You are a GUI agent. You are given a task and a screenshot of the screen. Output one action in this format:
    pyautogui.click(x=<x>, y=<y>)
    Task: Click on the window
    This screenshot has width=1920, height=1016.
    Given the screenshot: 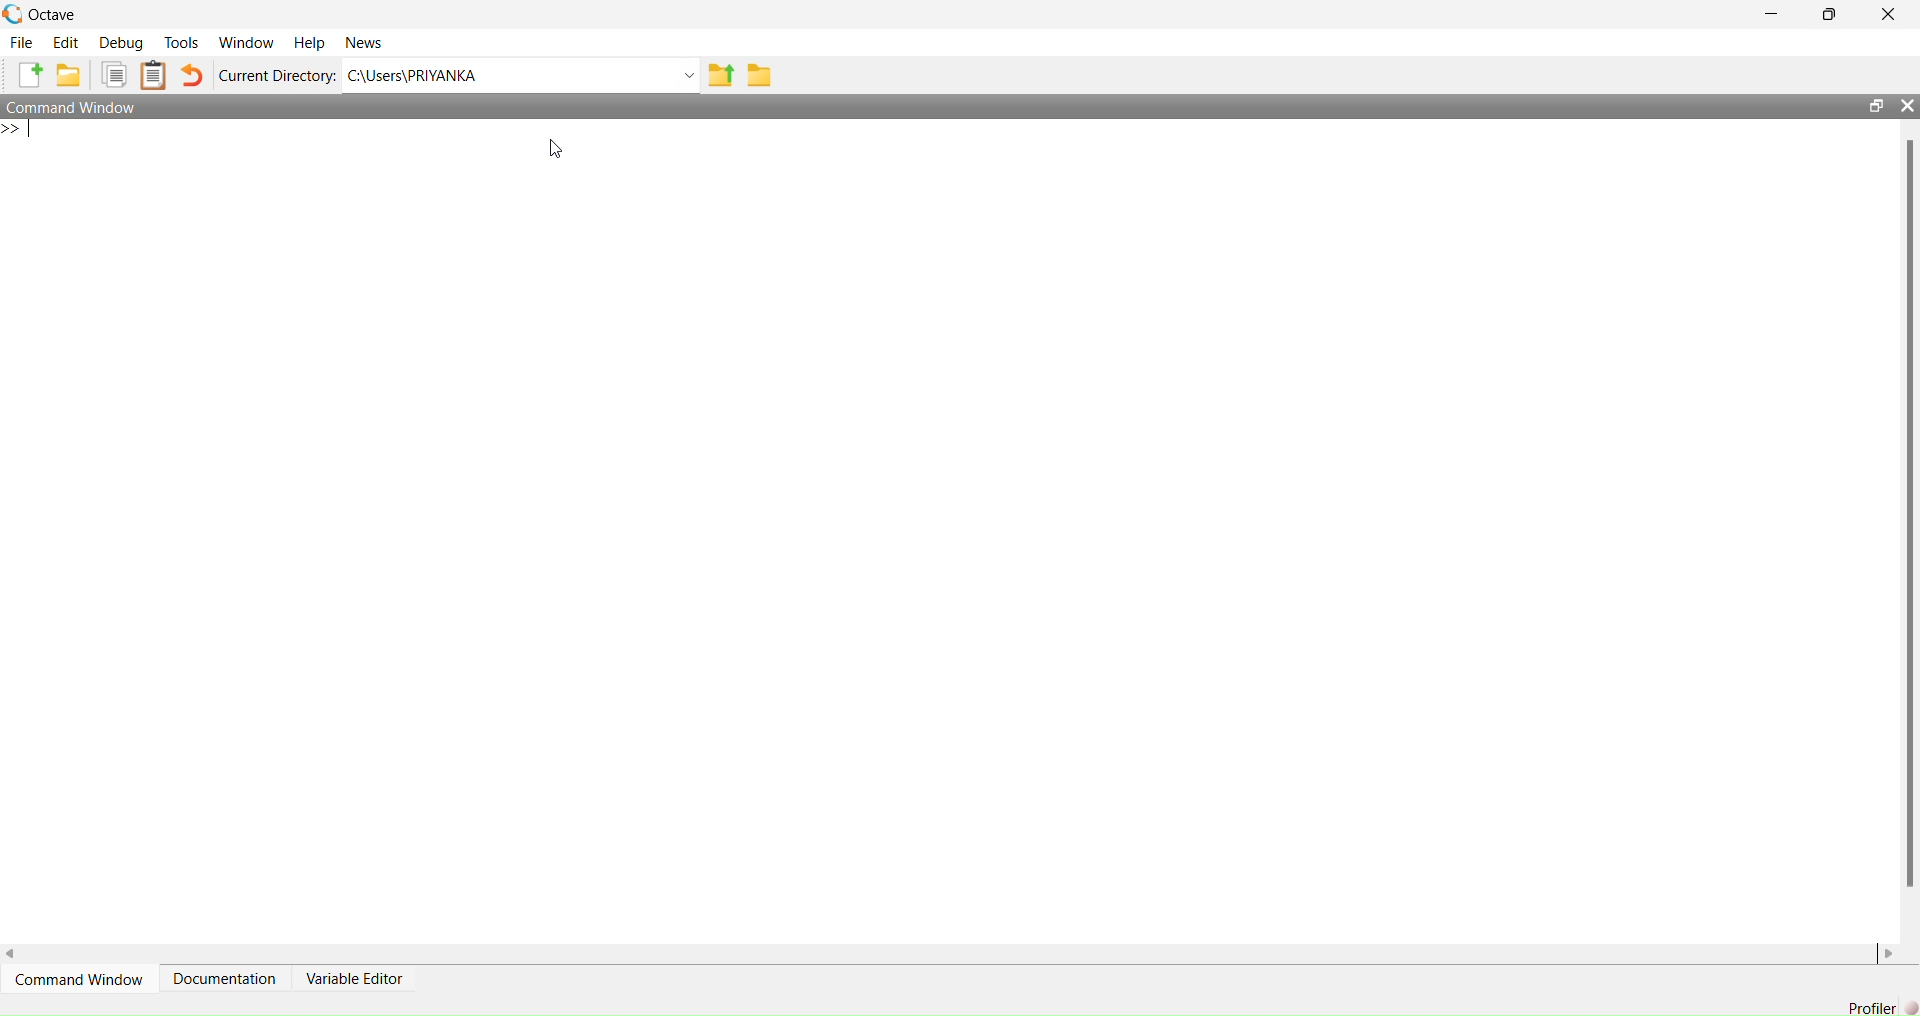 What is the action you would take?
    pyautogui.click(x=249, y=44)
    